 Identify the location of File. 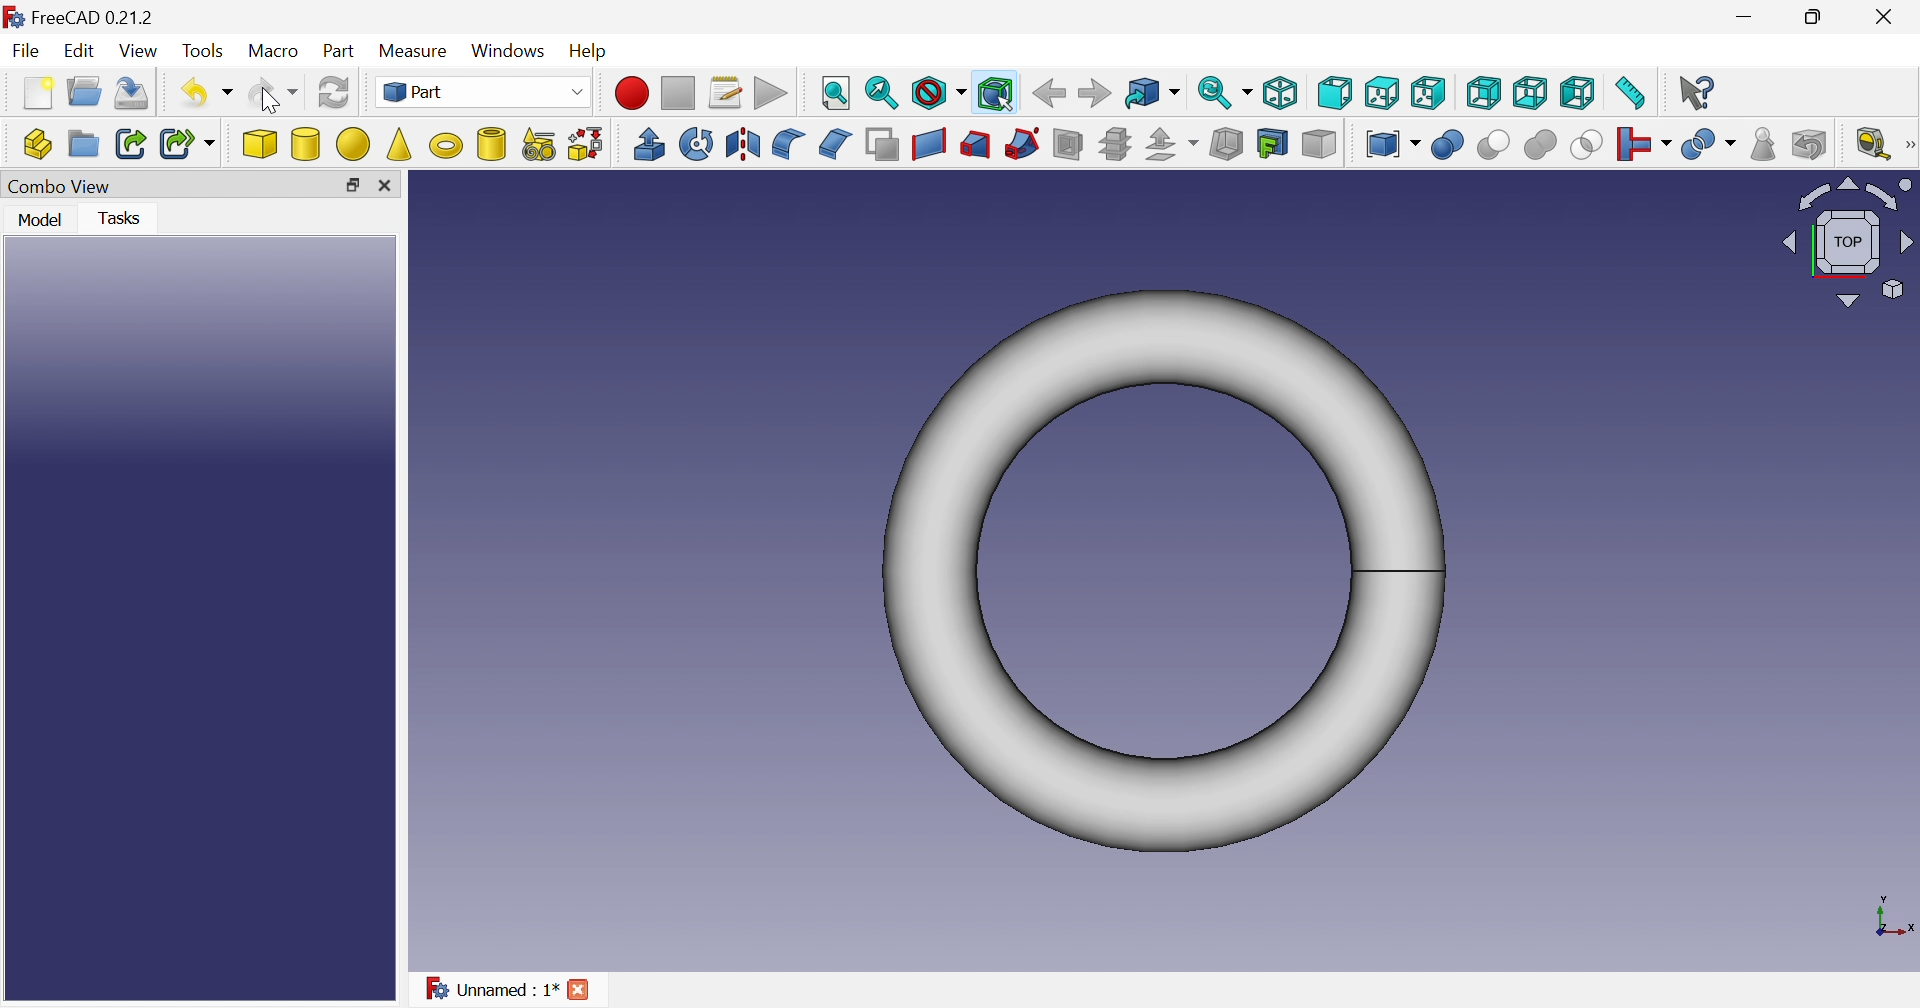
(25, 51).